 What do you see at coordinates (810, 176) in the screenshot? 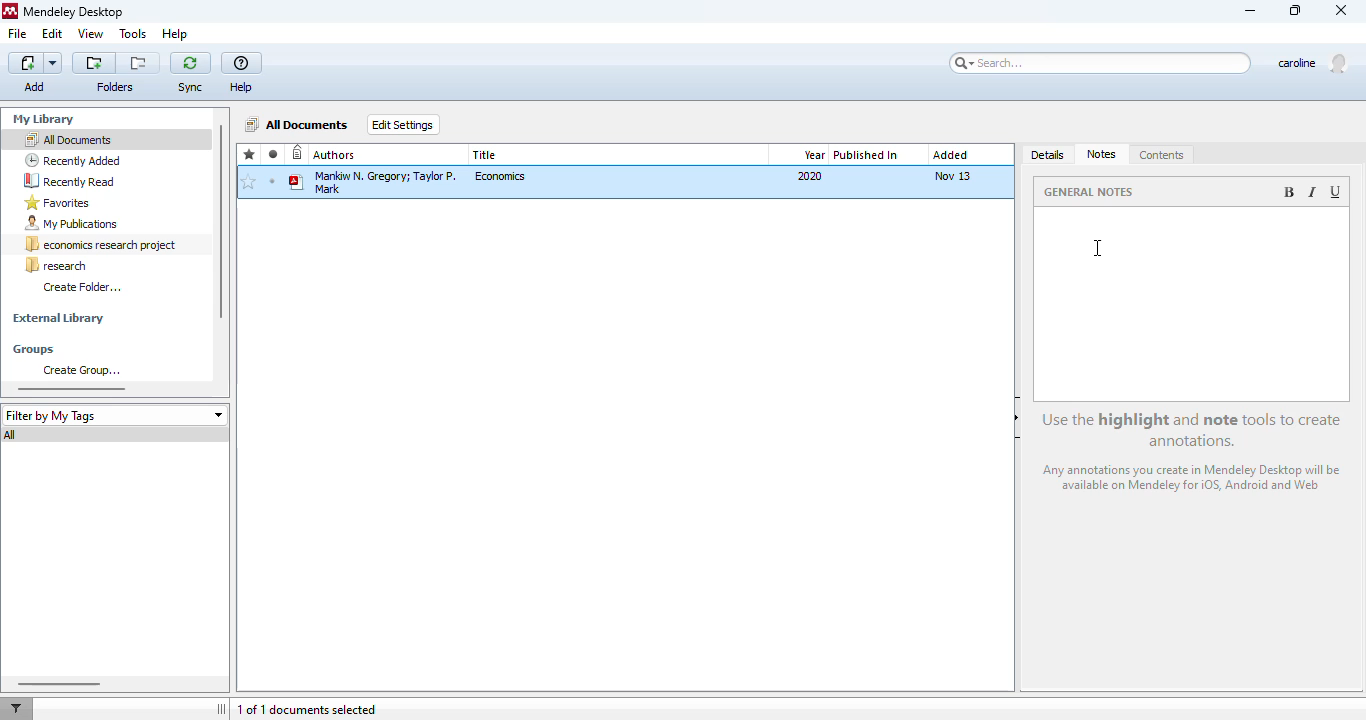
I see `2020` at bounding box center [810, 176].